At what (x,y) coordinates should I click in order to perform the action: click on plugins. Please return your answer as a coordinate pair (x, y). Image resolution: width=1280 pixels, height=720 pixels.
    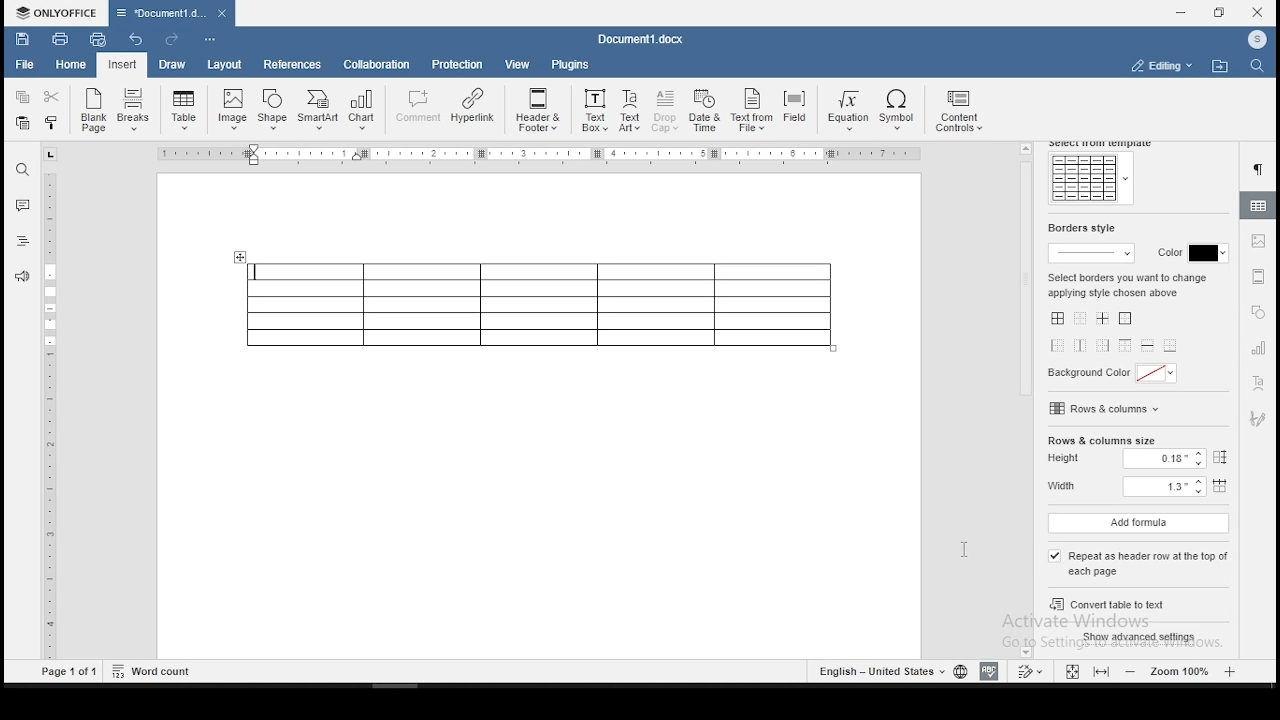
    Looking at the image, I should click on (571, 64).